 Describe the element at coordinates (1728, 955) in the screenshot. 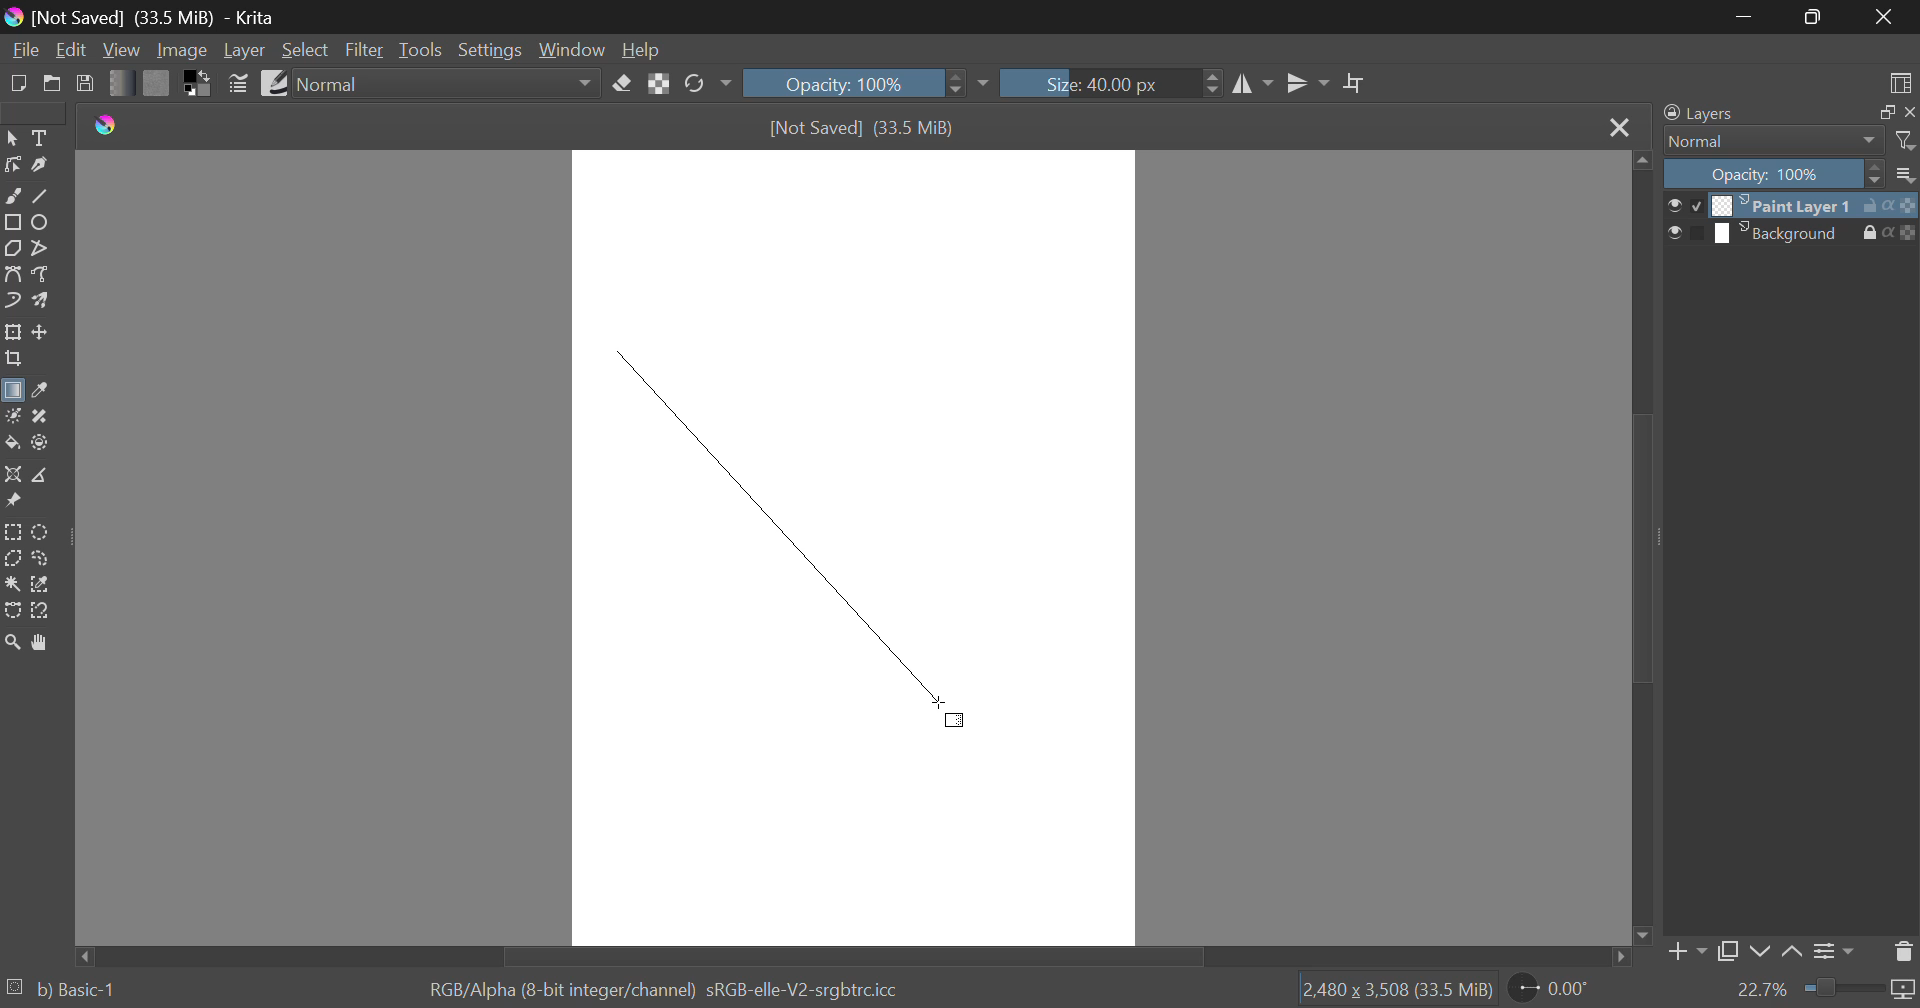

I see `Copy Layer` at that location.